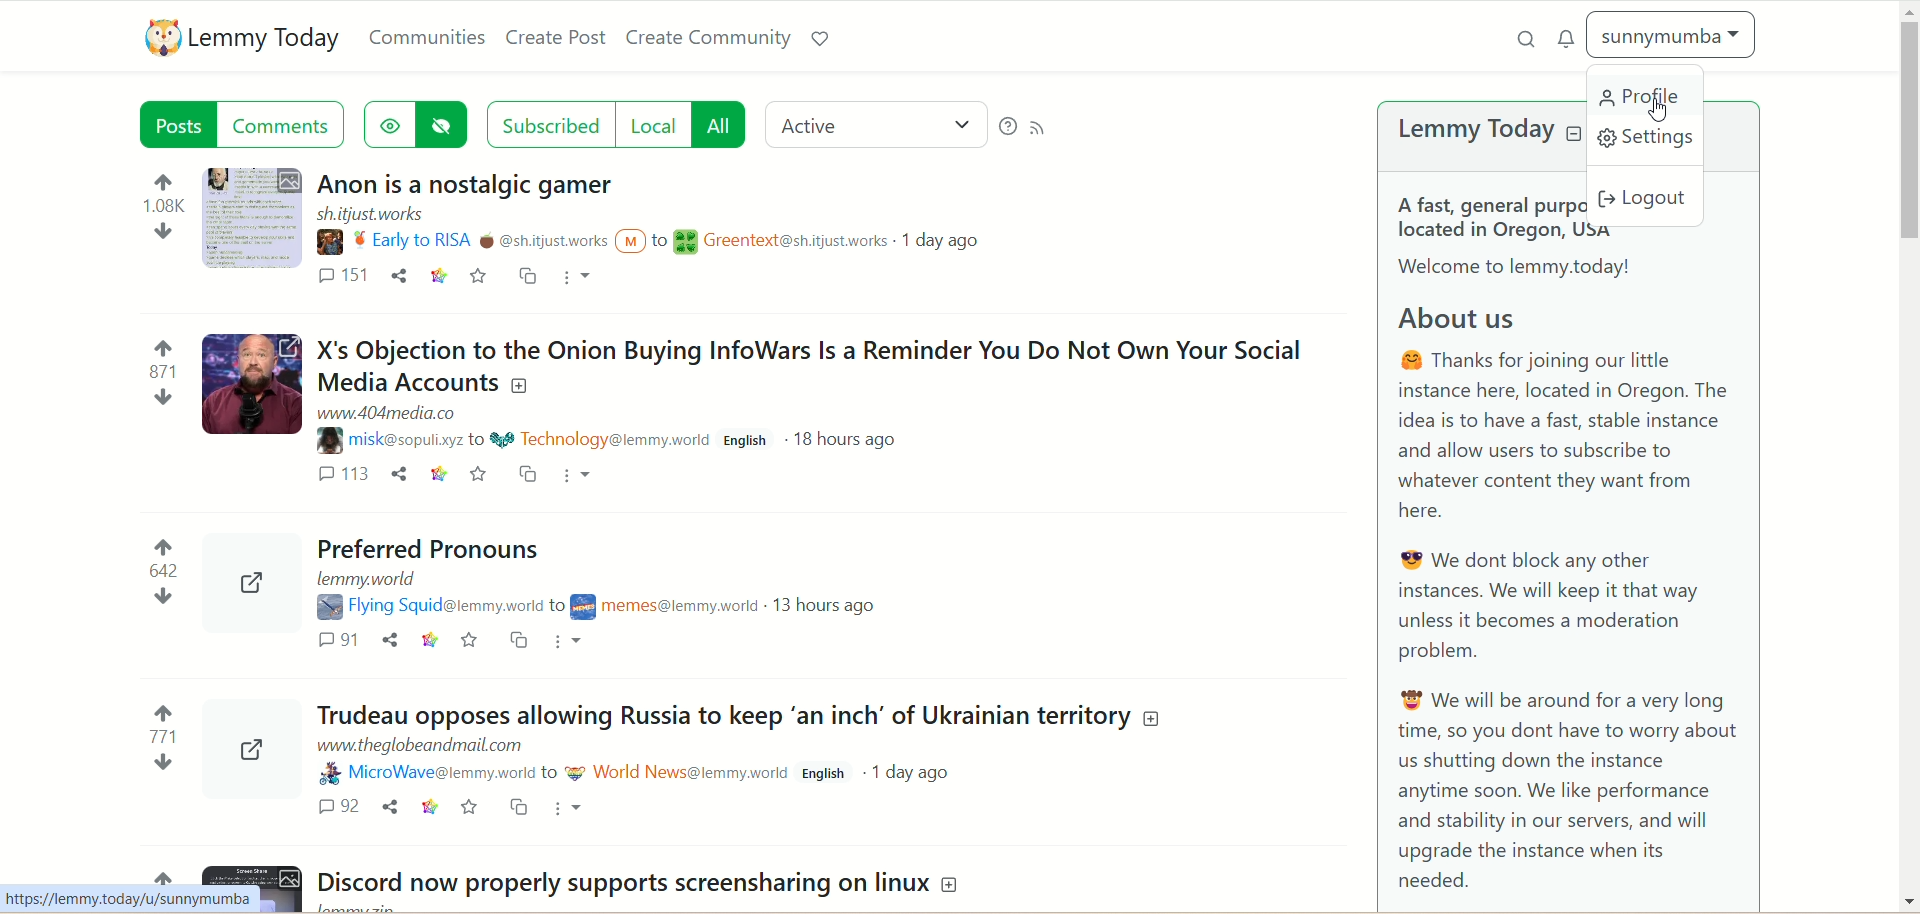  I want to click on URL, so click(384, 411).